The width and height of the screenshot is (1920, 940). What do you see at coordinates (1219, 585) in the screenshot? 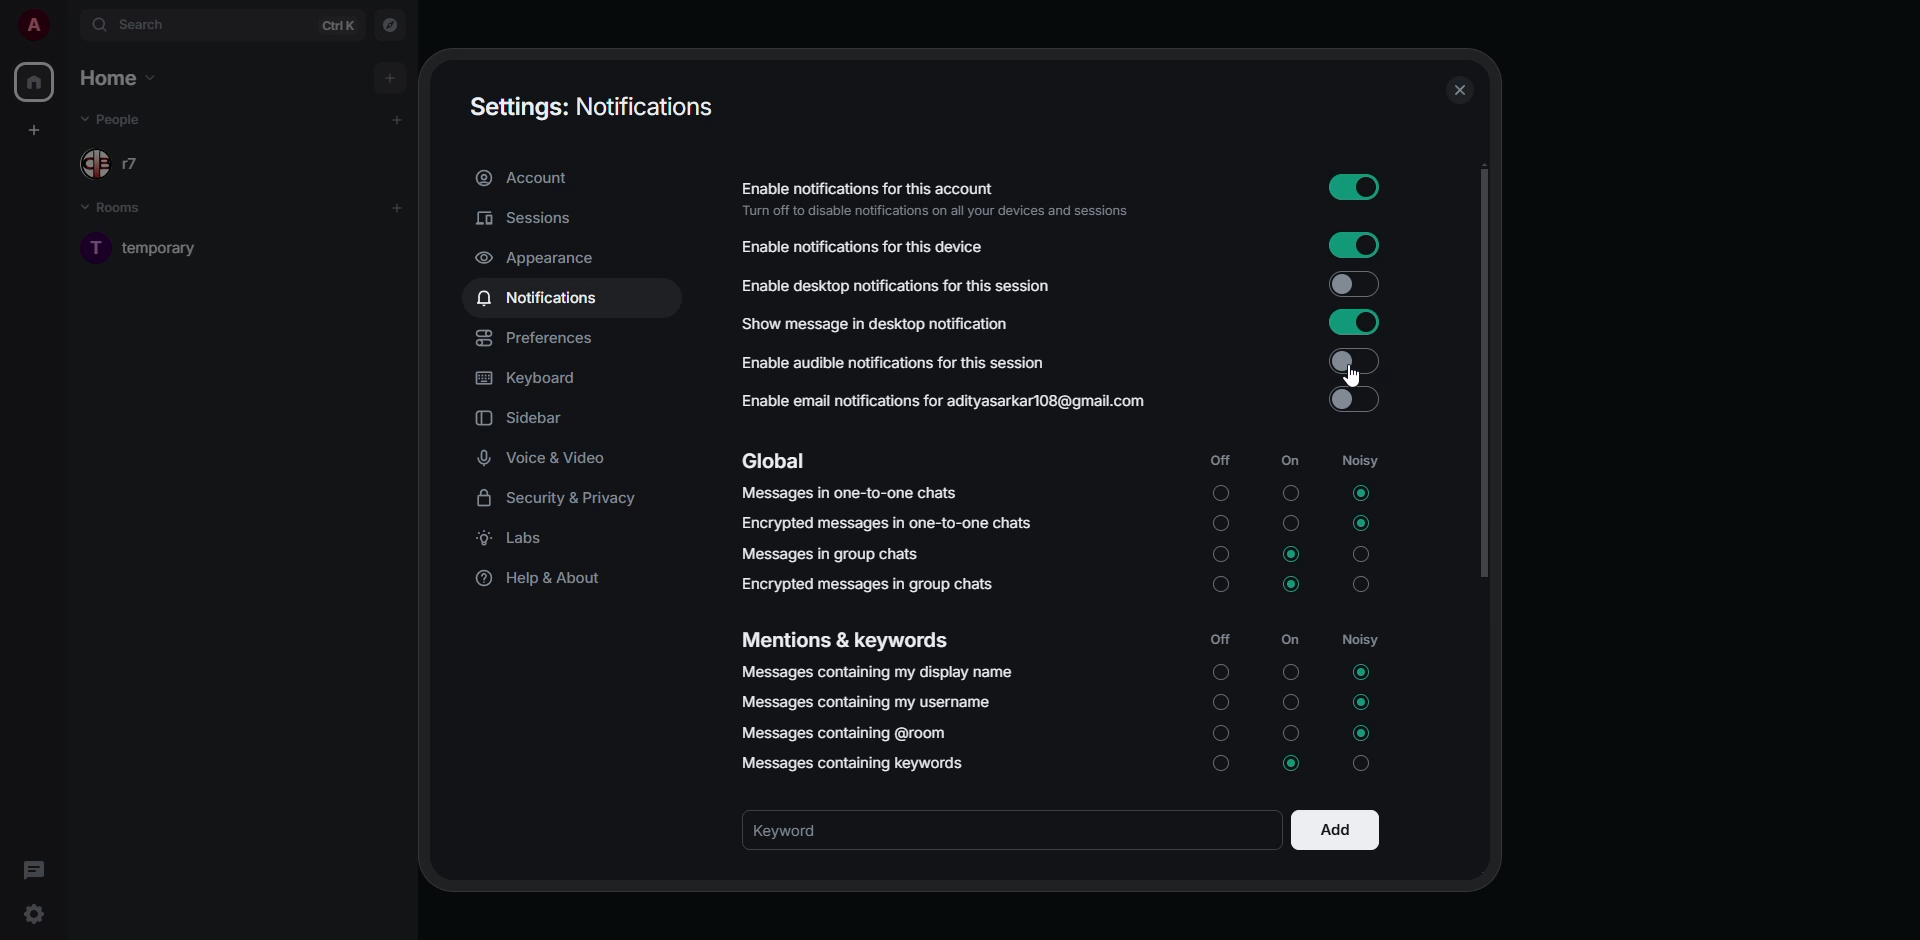
I see `Off Unselected` at bounding box center [1219, 585].